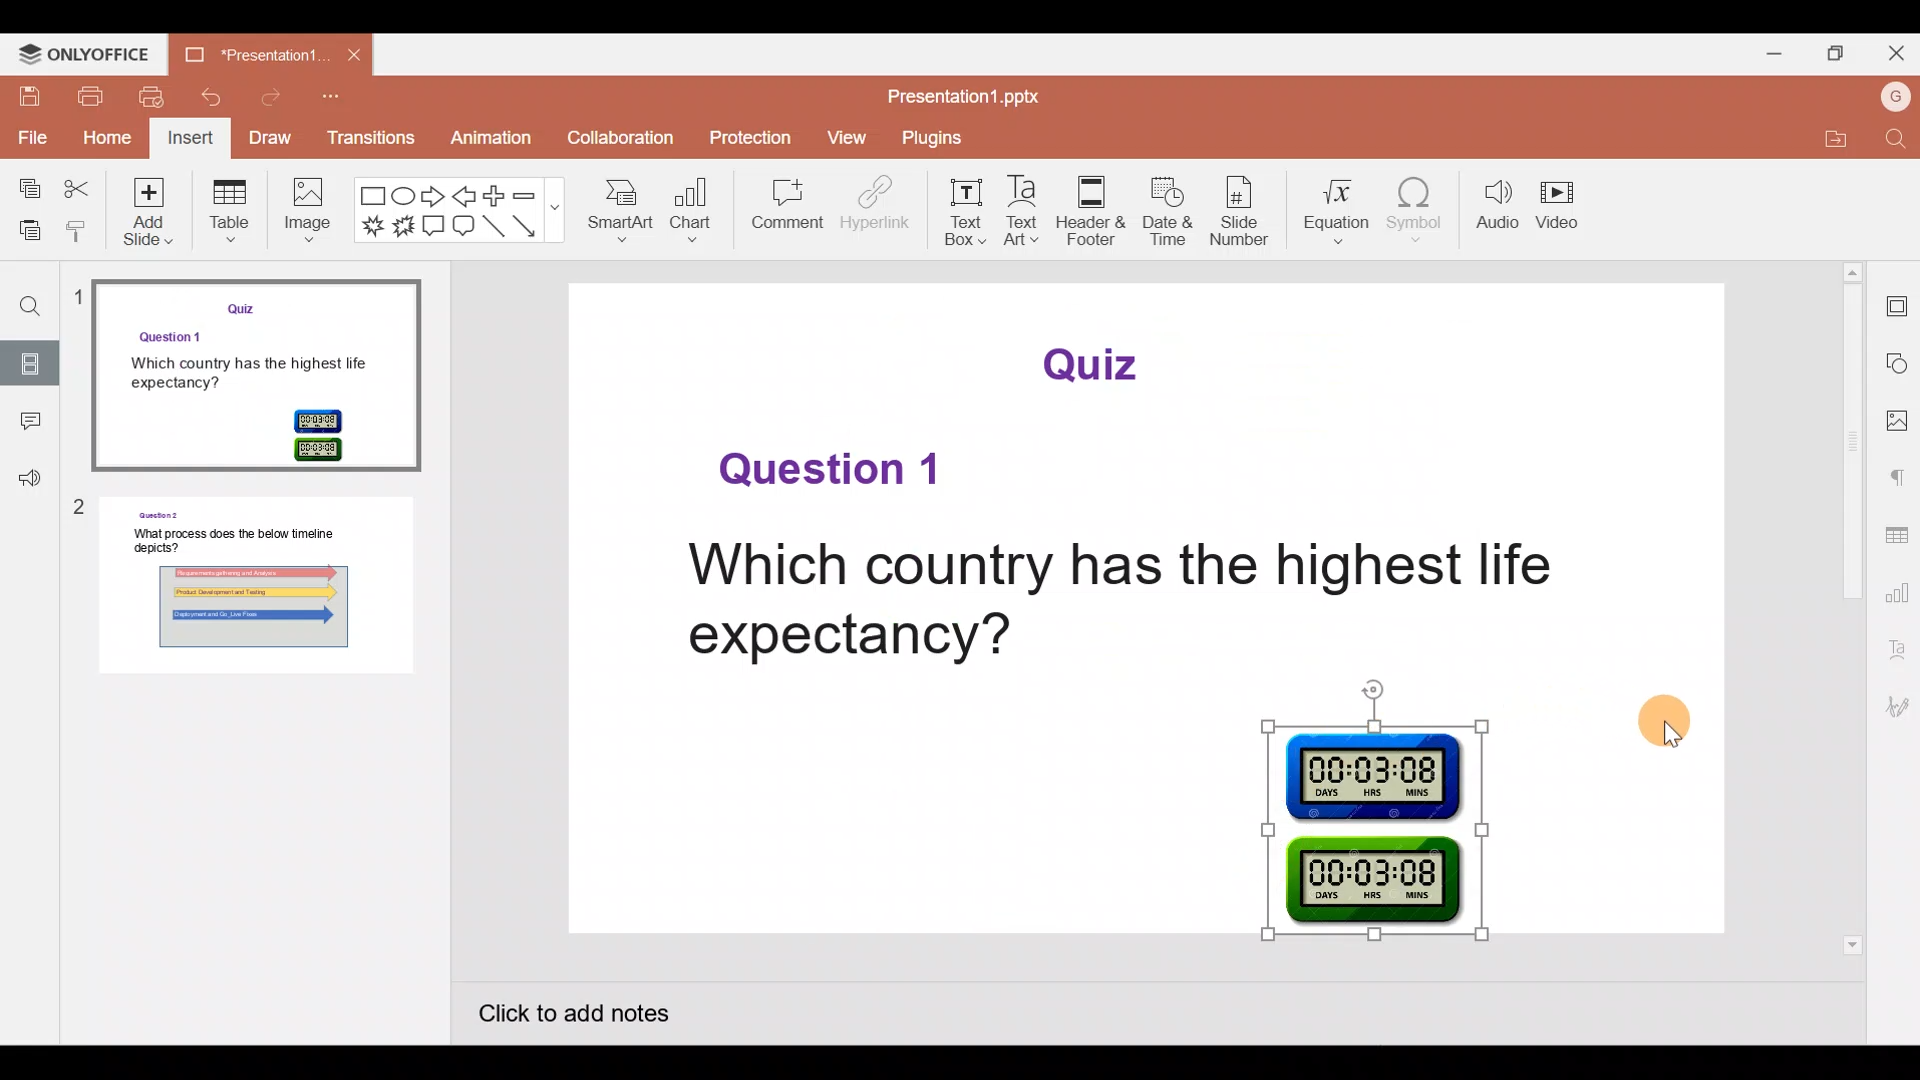  Describe the element at coordinates (1770, 52) in the screenshot. I see `Minimize` at that location.